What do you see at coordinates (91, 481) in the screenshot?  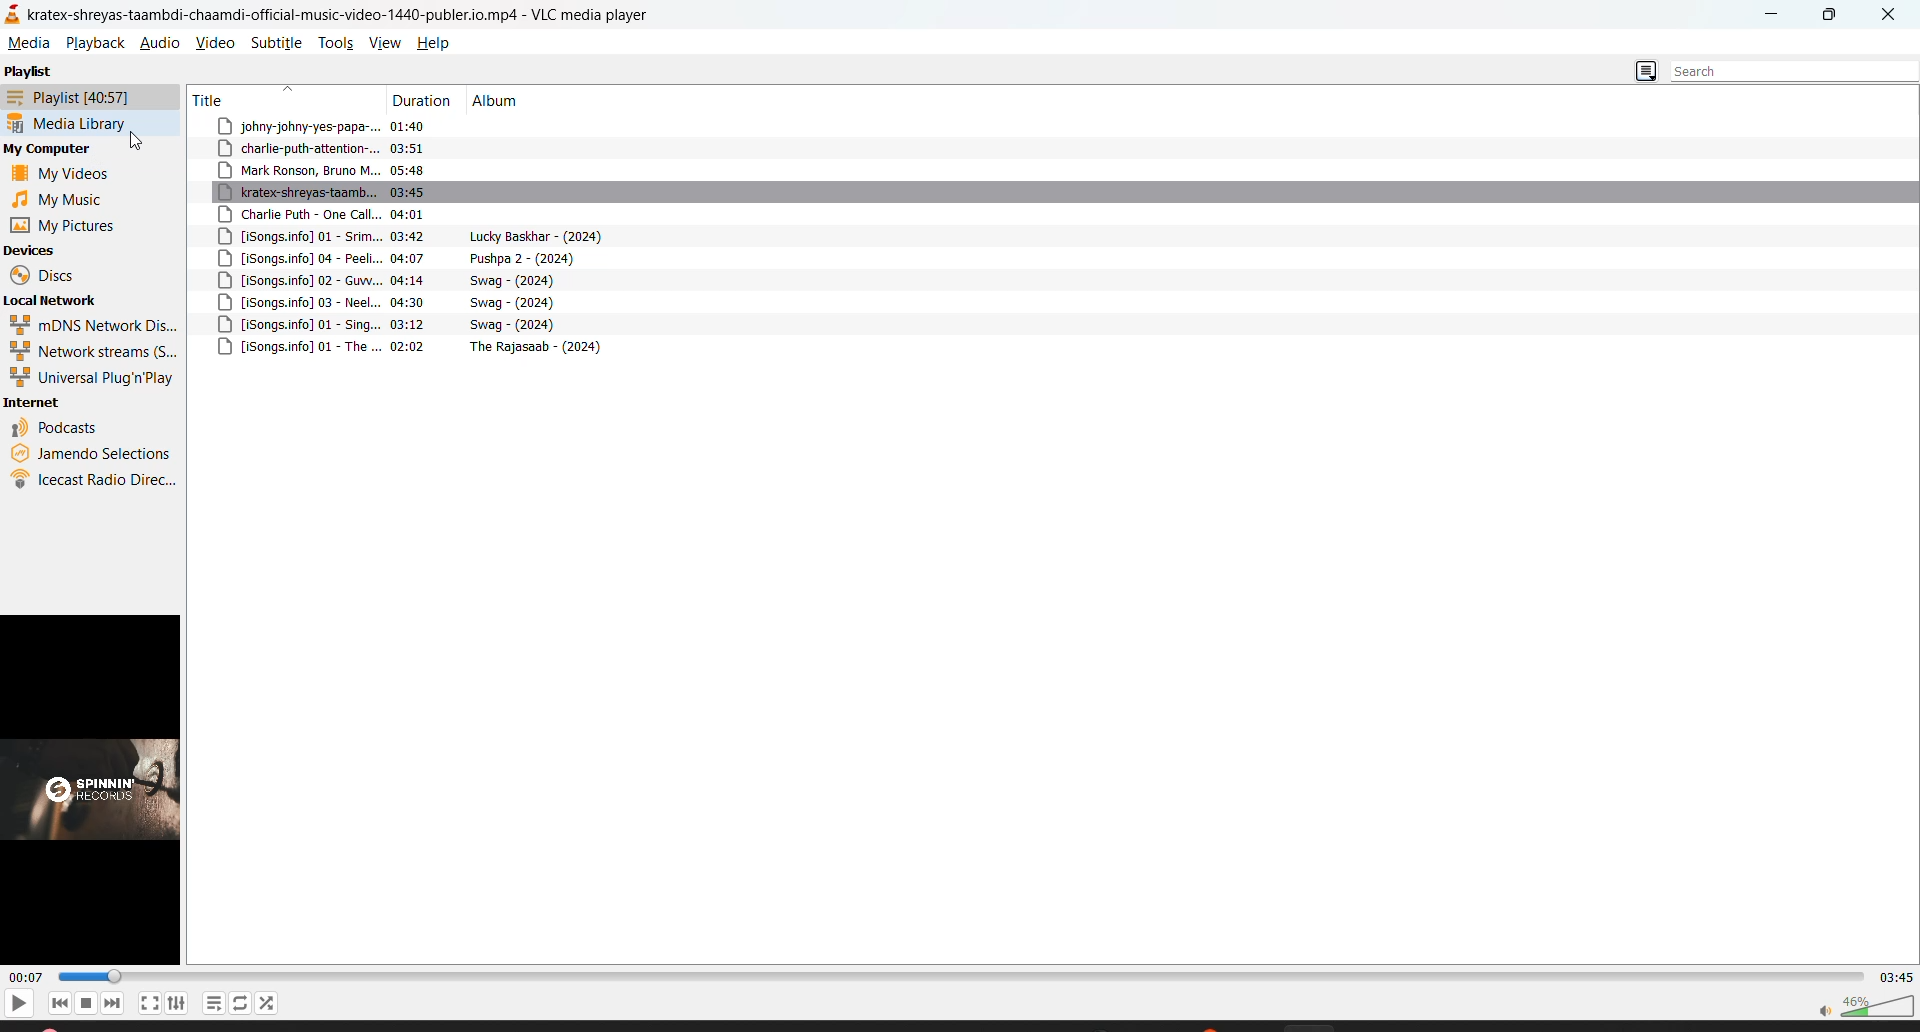 I see `icecast` at bounding box center [91, 481].